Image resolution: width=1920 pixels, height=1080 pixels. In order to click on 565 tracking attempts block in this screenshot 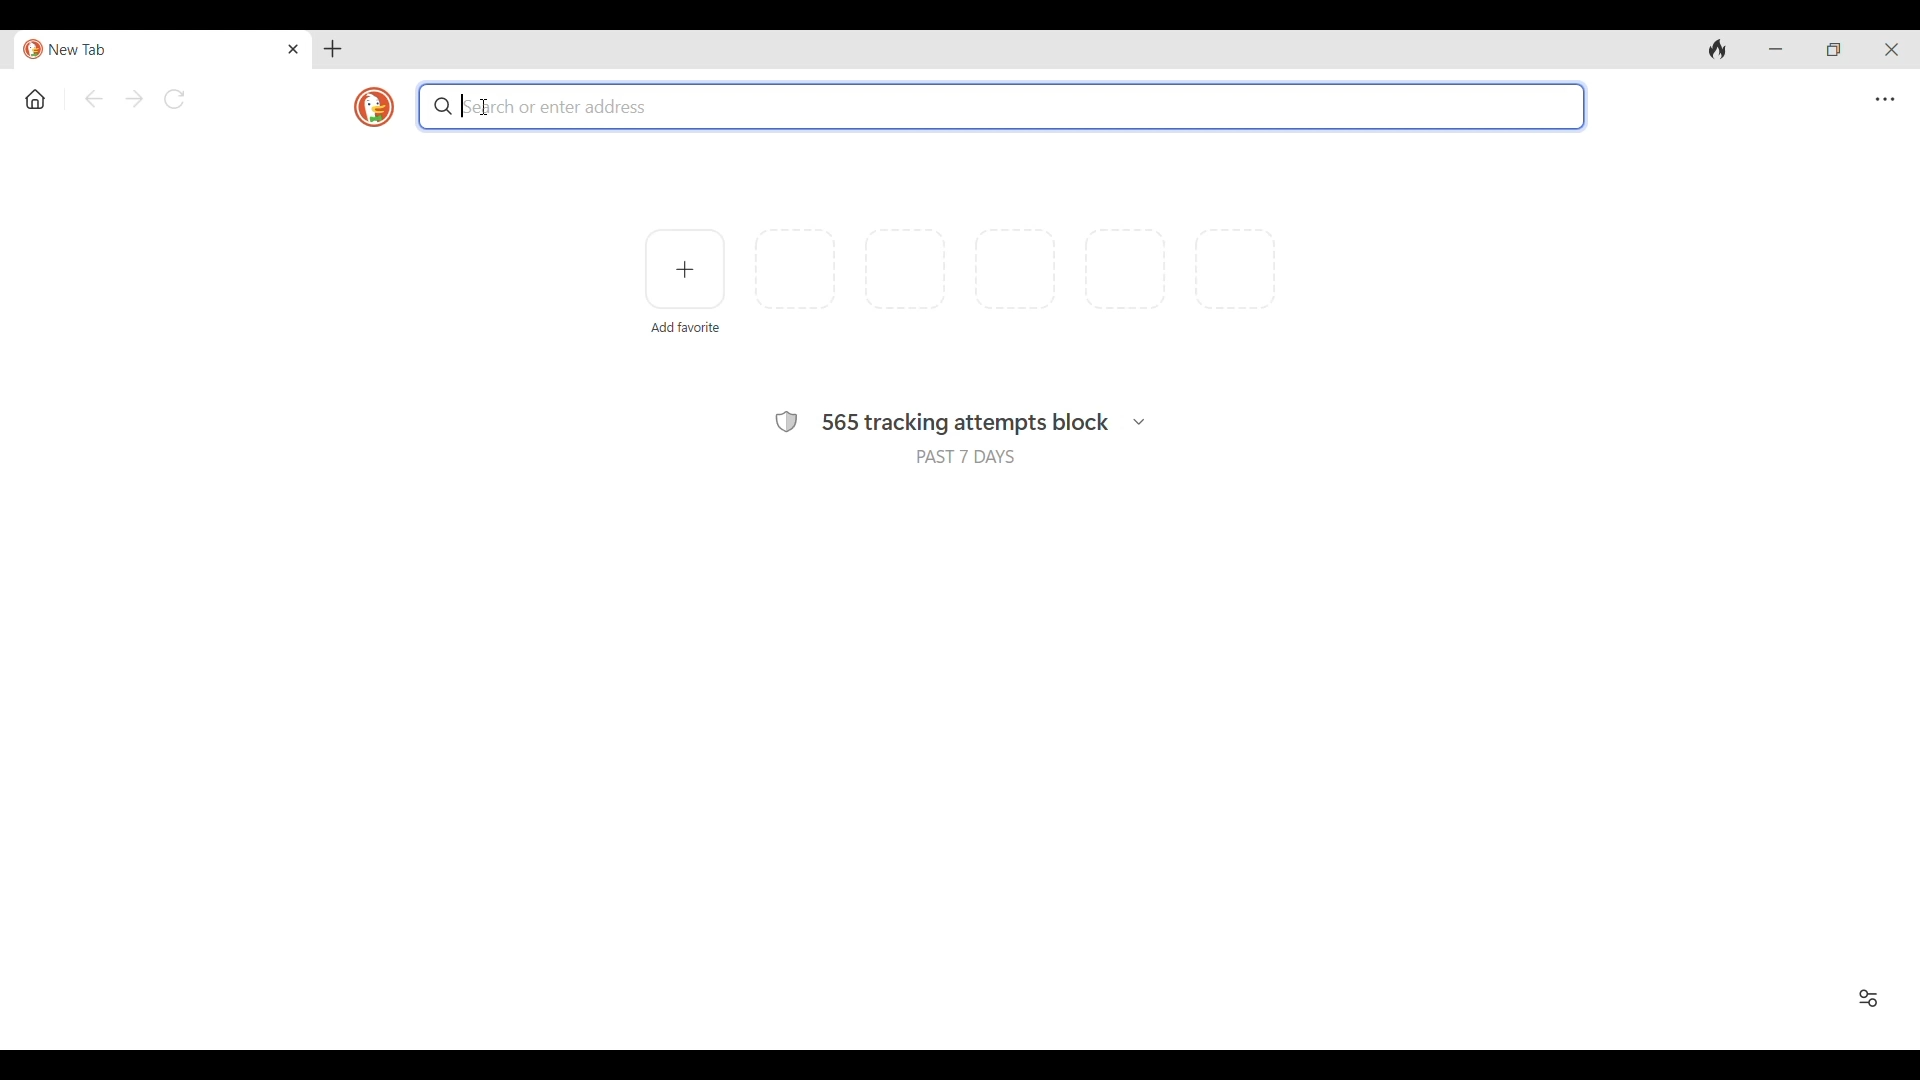, I will do `click(965, 424)`.